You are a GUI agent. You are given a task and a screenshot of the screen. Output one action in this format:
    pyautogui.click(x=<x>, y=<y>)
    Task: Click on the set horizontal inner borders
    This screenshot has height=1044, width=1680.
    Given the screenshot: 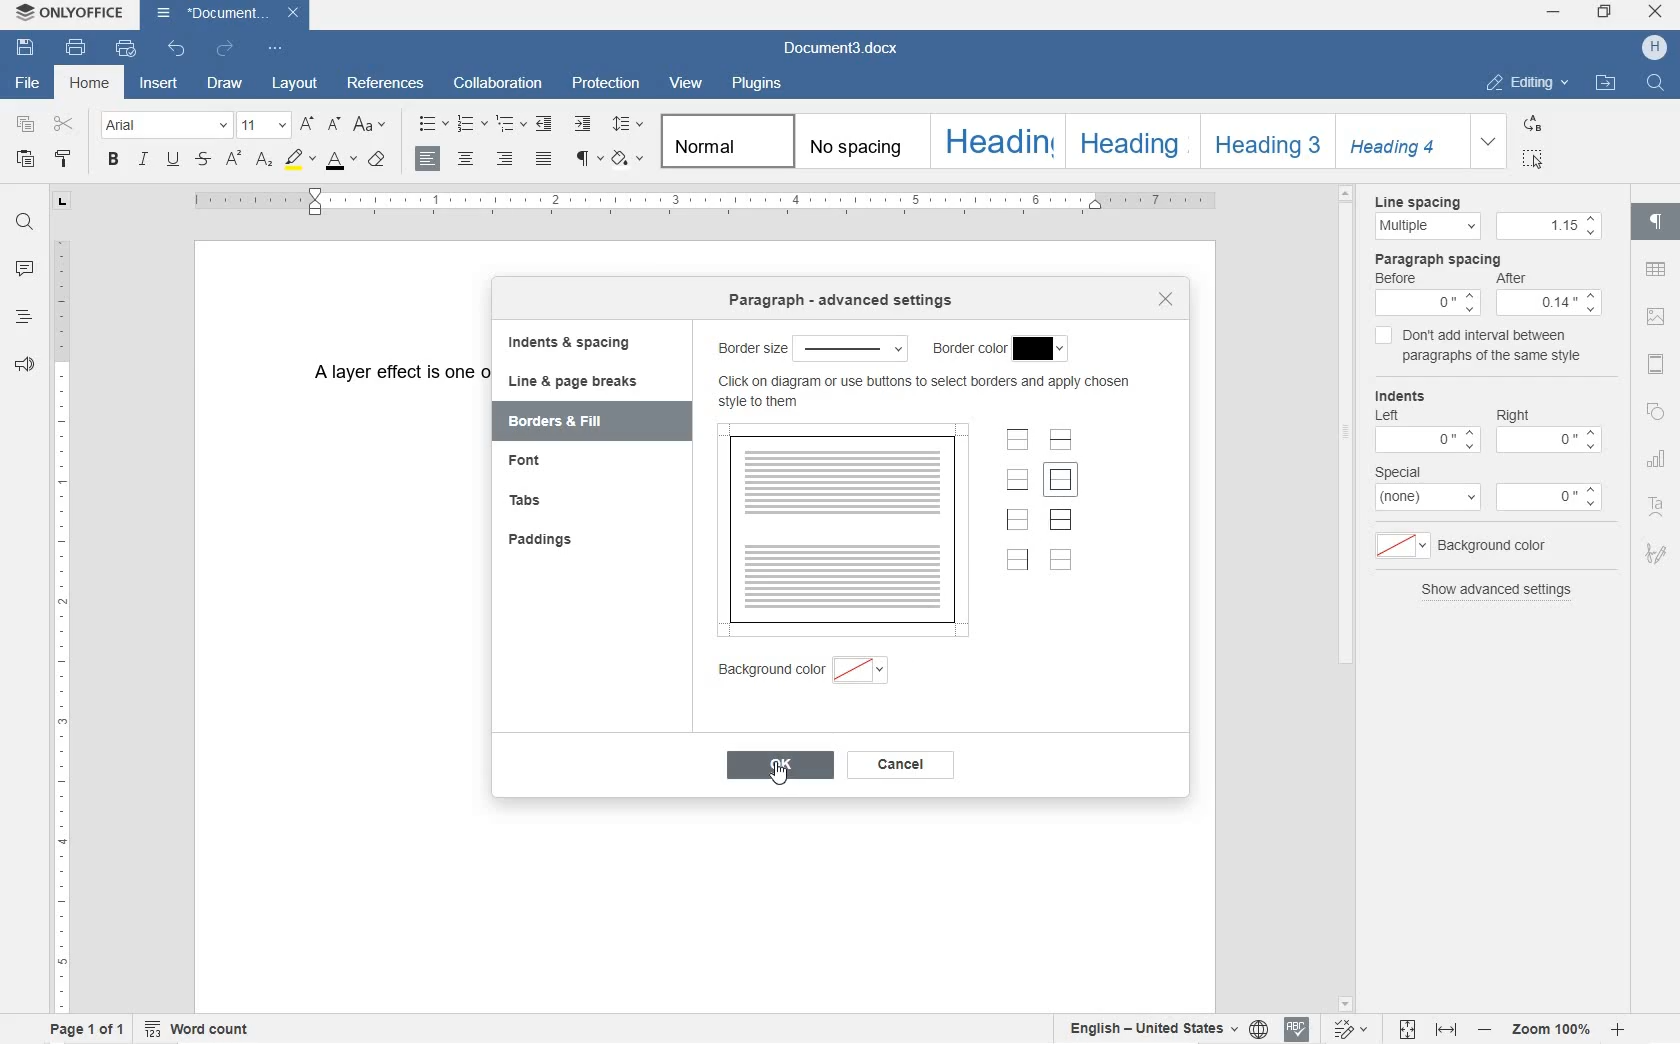 What is the action you would take?
    pyautogui.click(x=1061, y=439)
    